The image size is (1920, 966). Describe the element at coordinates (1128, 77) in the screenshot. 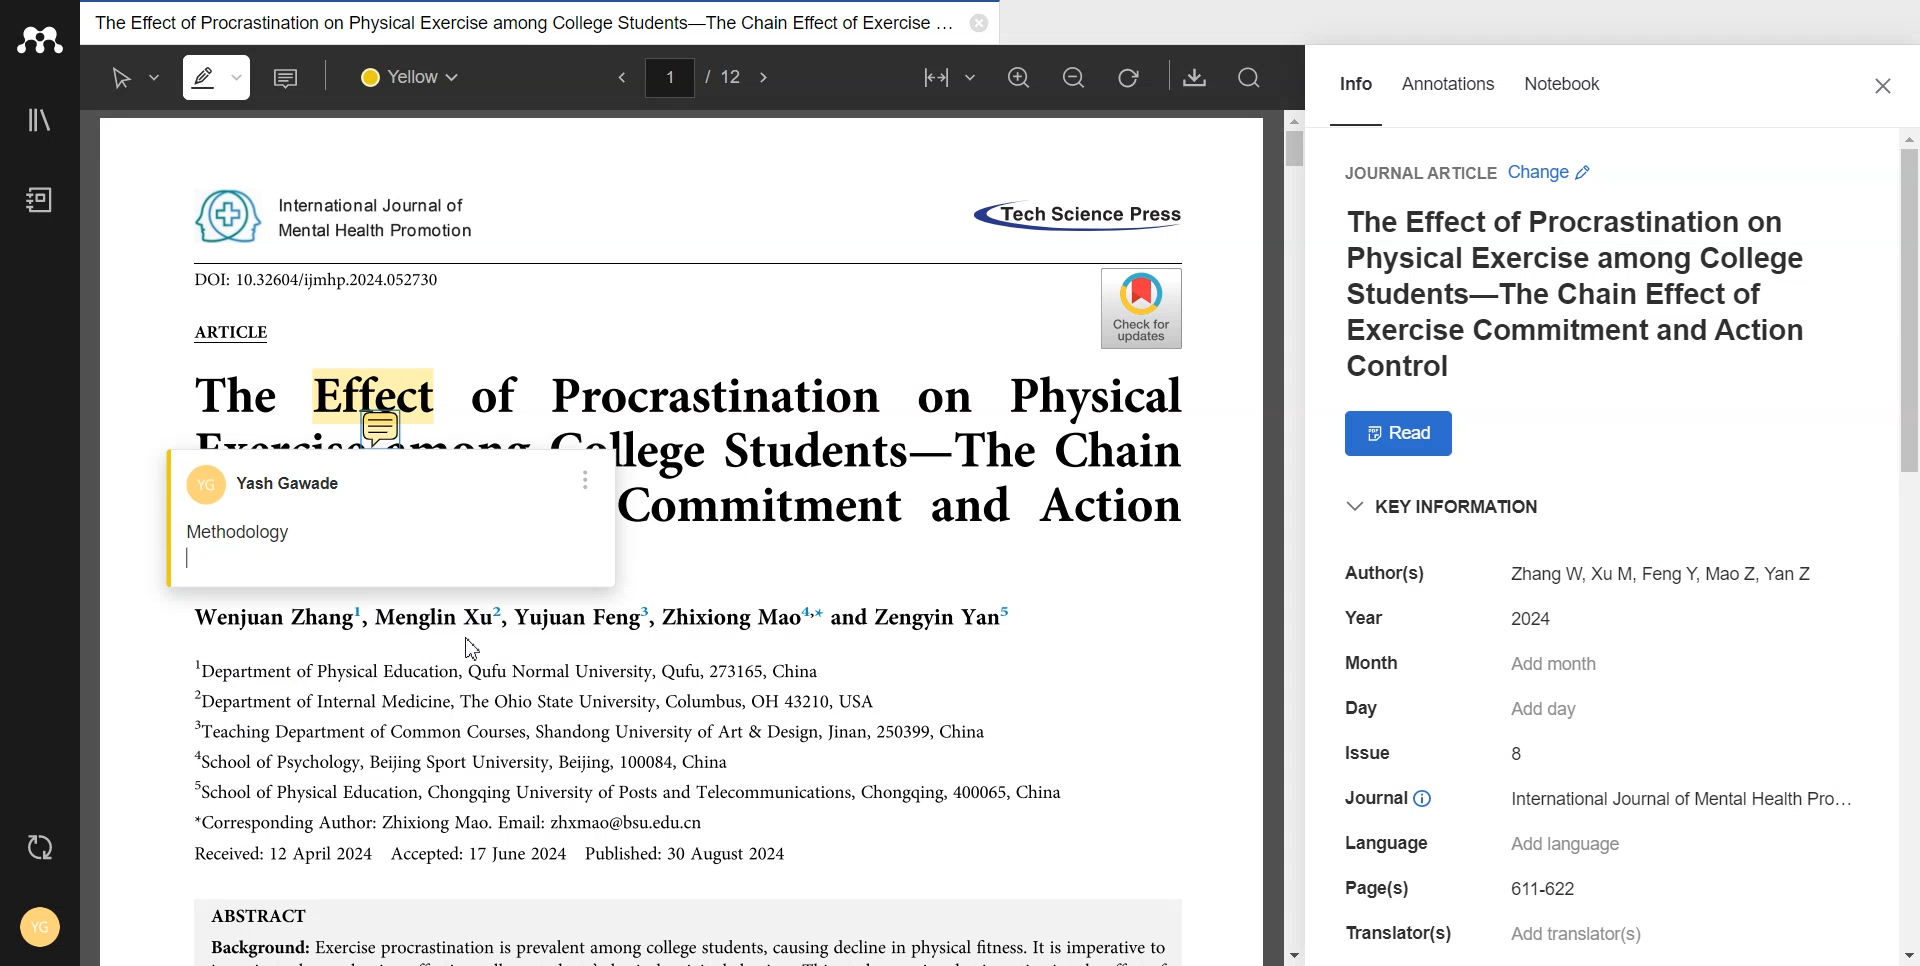

I see `Refresh` at that location.